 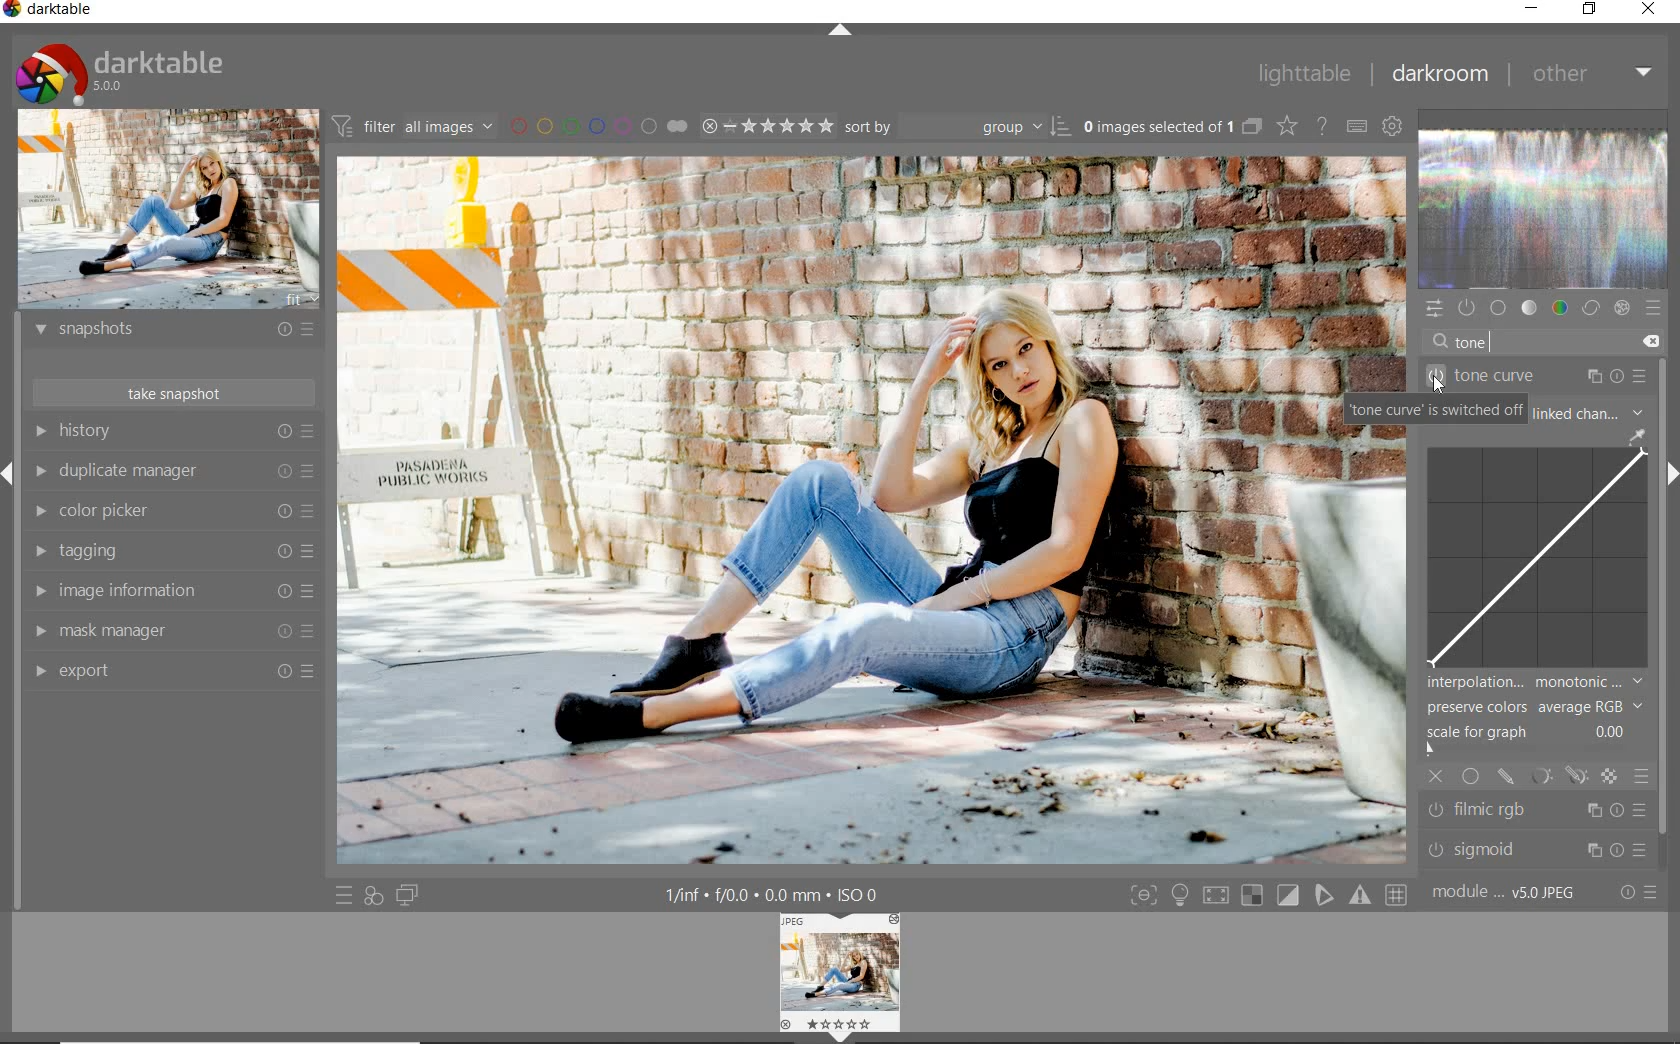 What do you see at coordinates (1500, 308) in the screenshot?
I see `base` at bounding box center [1500, 308].